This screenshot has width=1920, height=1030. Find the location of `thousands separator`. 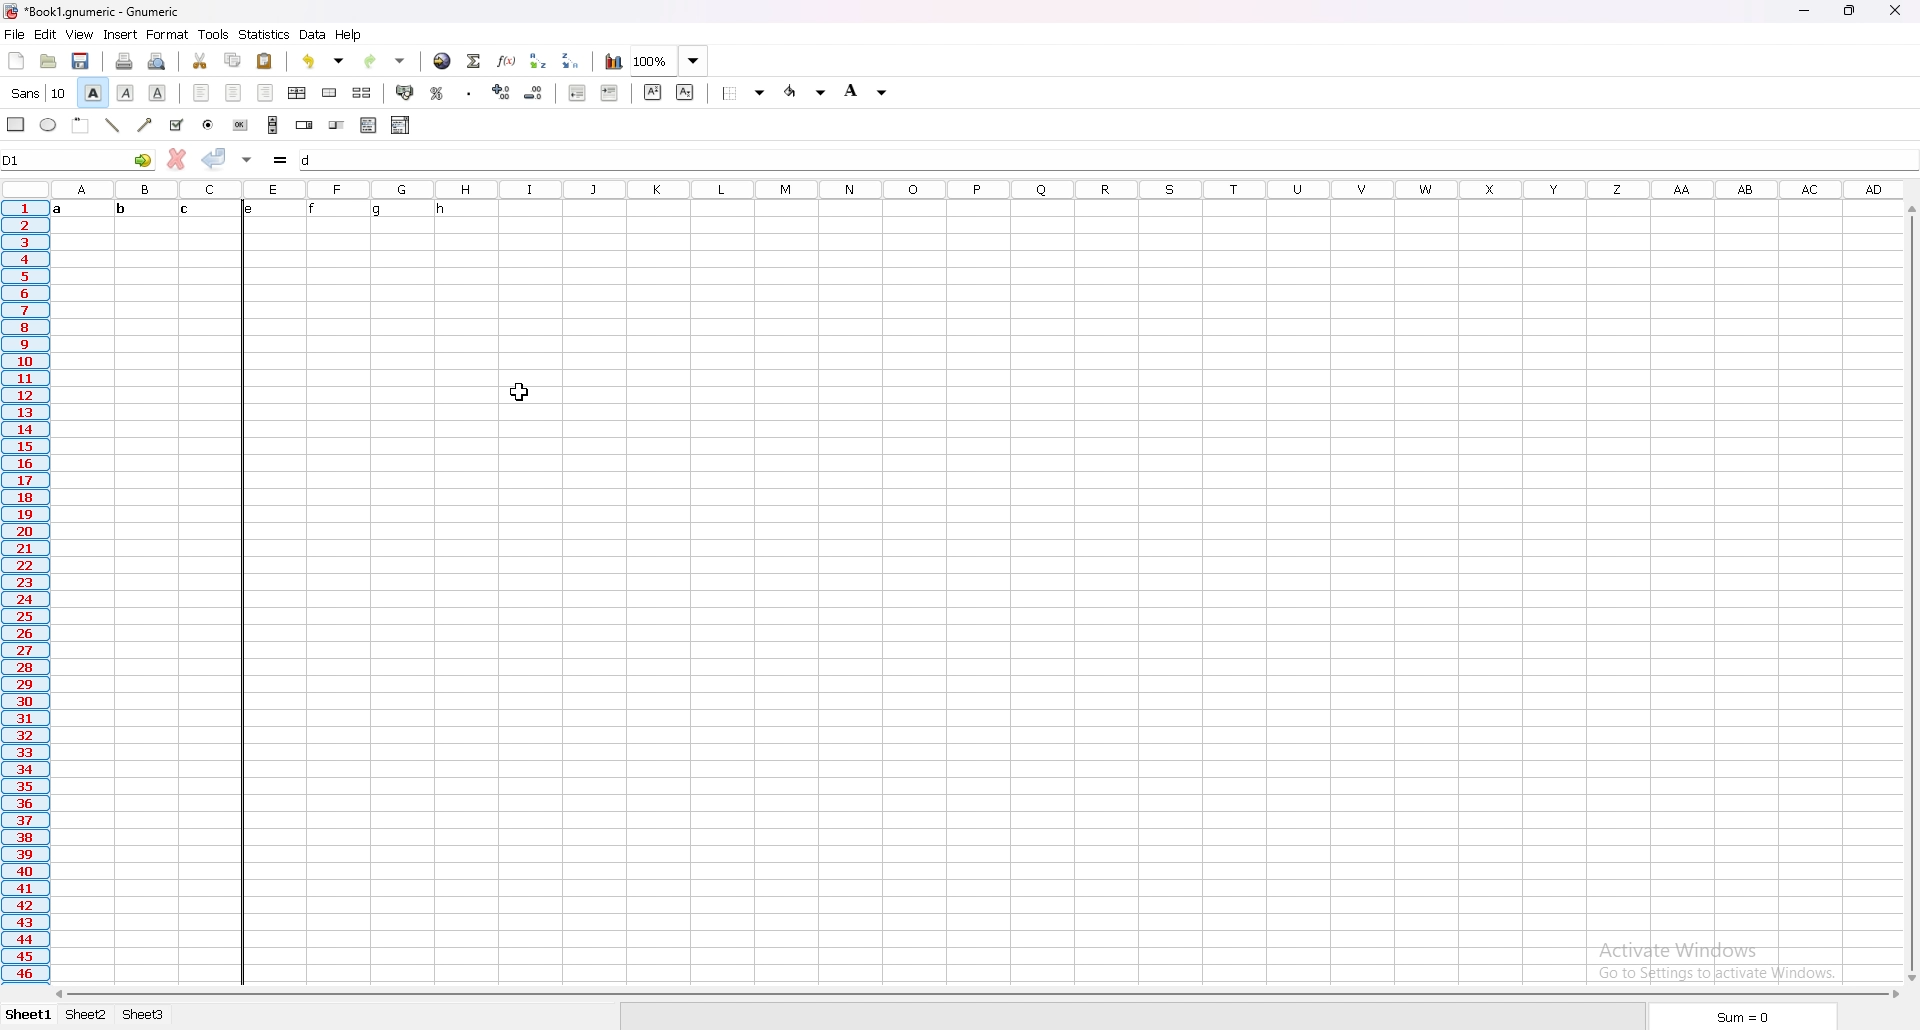

thousands separator is located at coordinates (470, 94).